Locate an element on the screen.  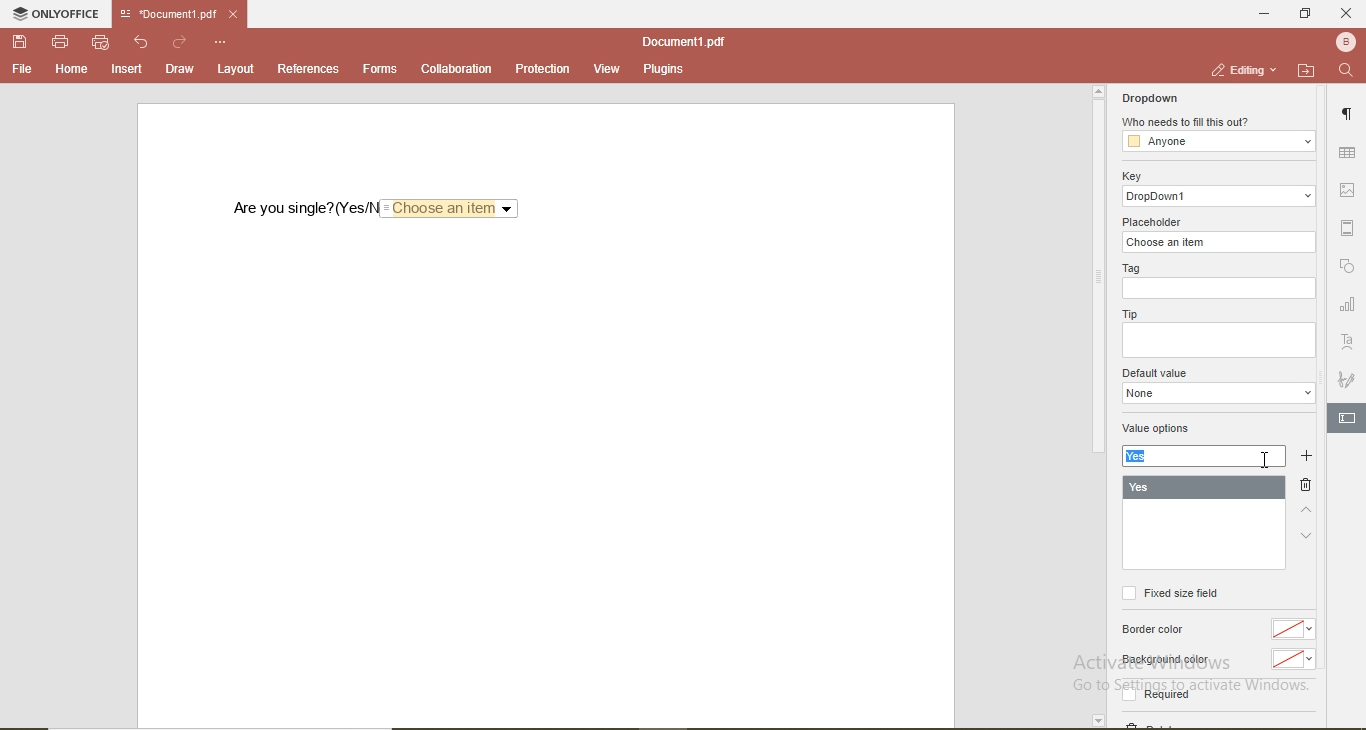
border color is located at coordinates (1154, 632).